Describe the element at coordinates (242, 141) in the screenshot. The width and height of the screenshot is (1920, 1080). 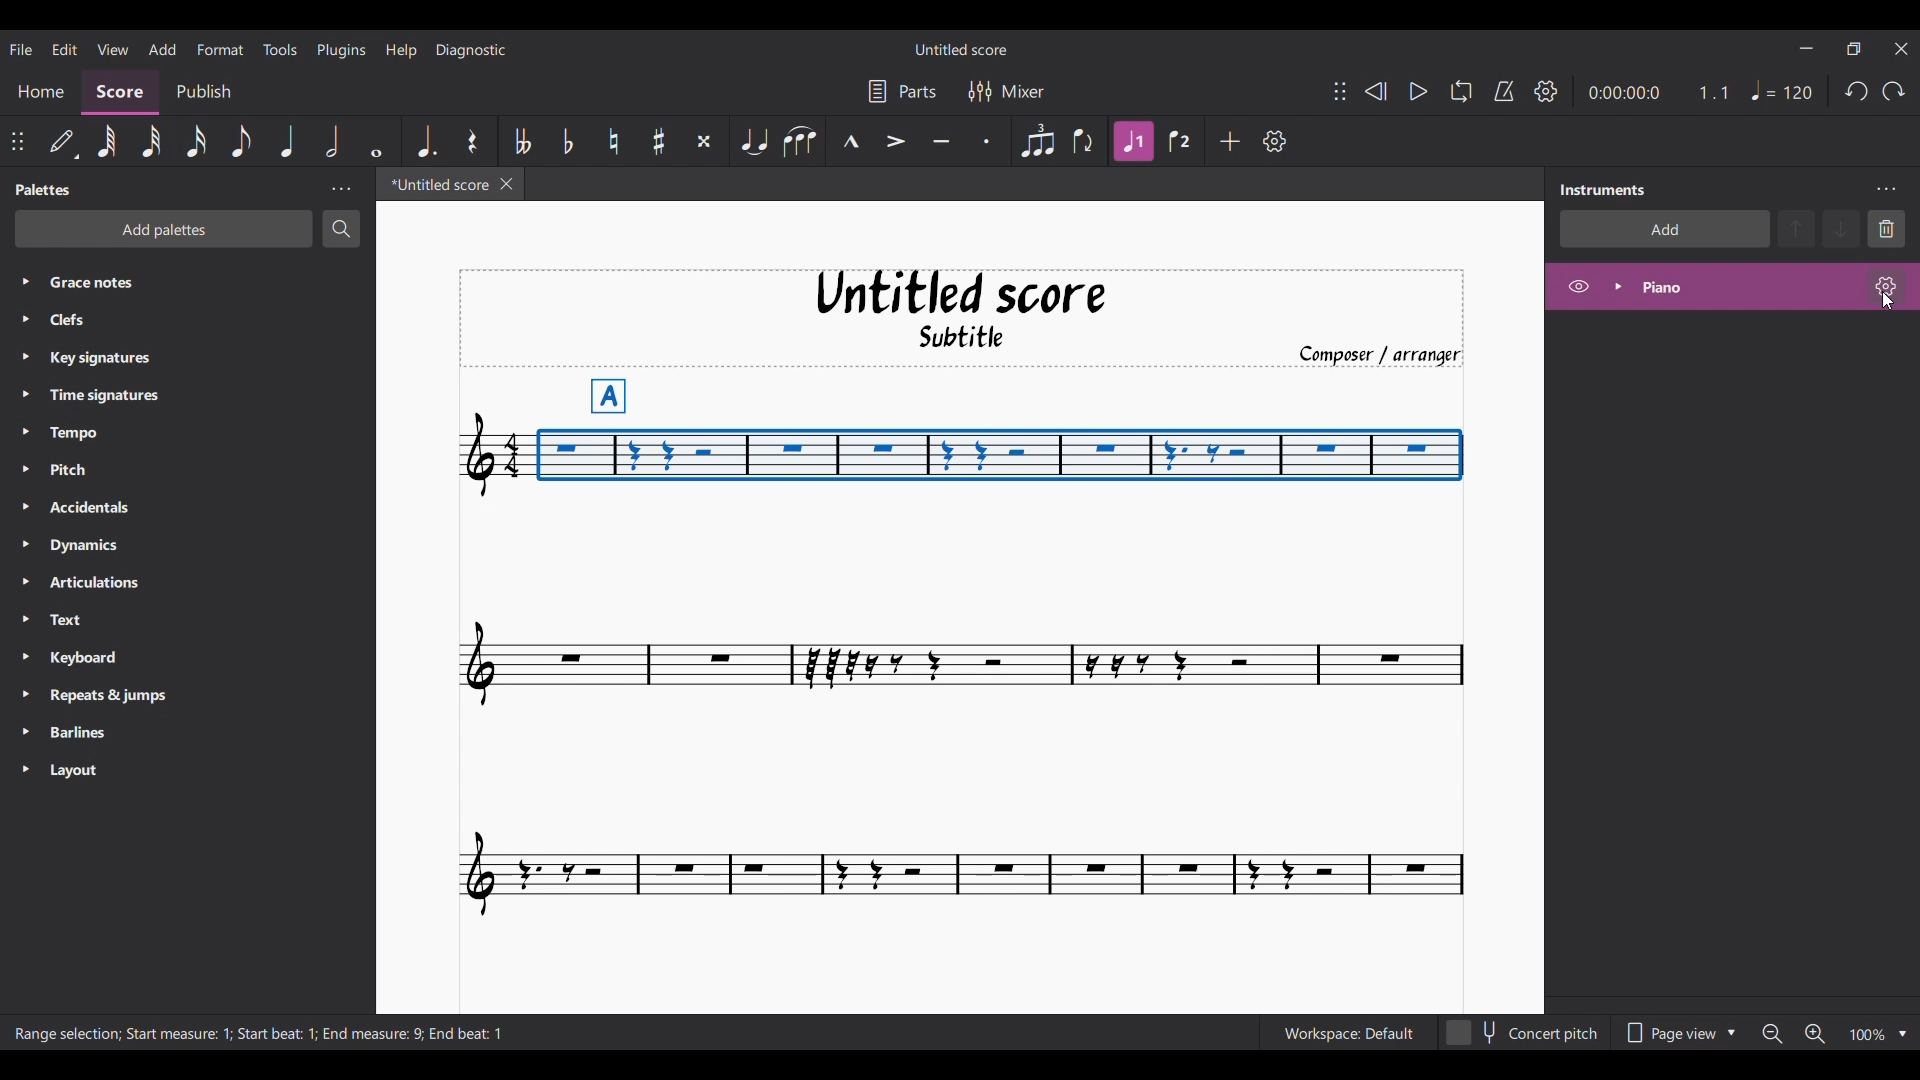
I see `8th note` at that location.